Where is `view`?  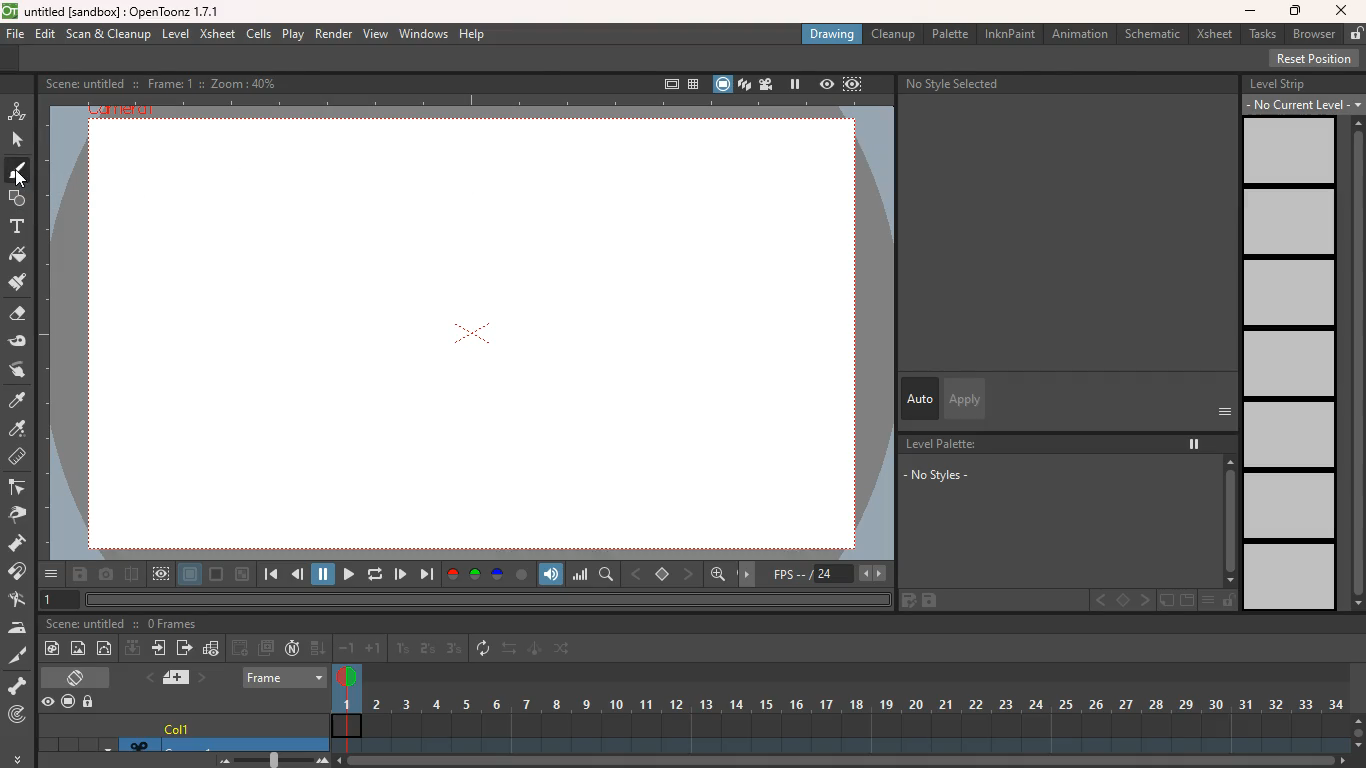 view is located at coordinates (825, 85).